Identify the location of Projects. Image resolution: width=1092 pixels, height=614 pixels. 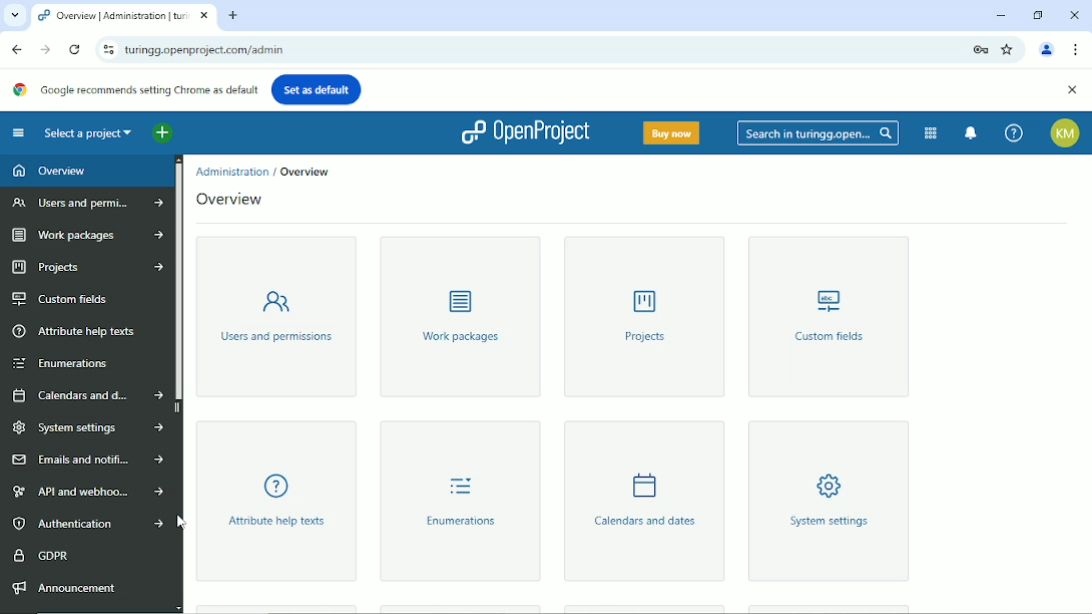
(84, 268).